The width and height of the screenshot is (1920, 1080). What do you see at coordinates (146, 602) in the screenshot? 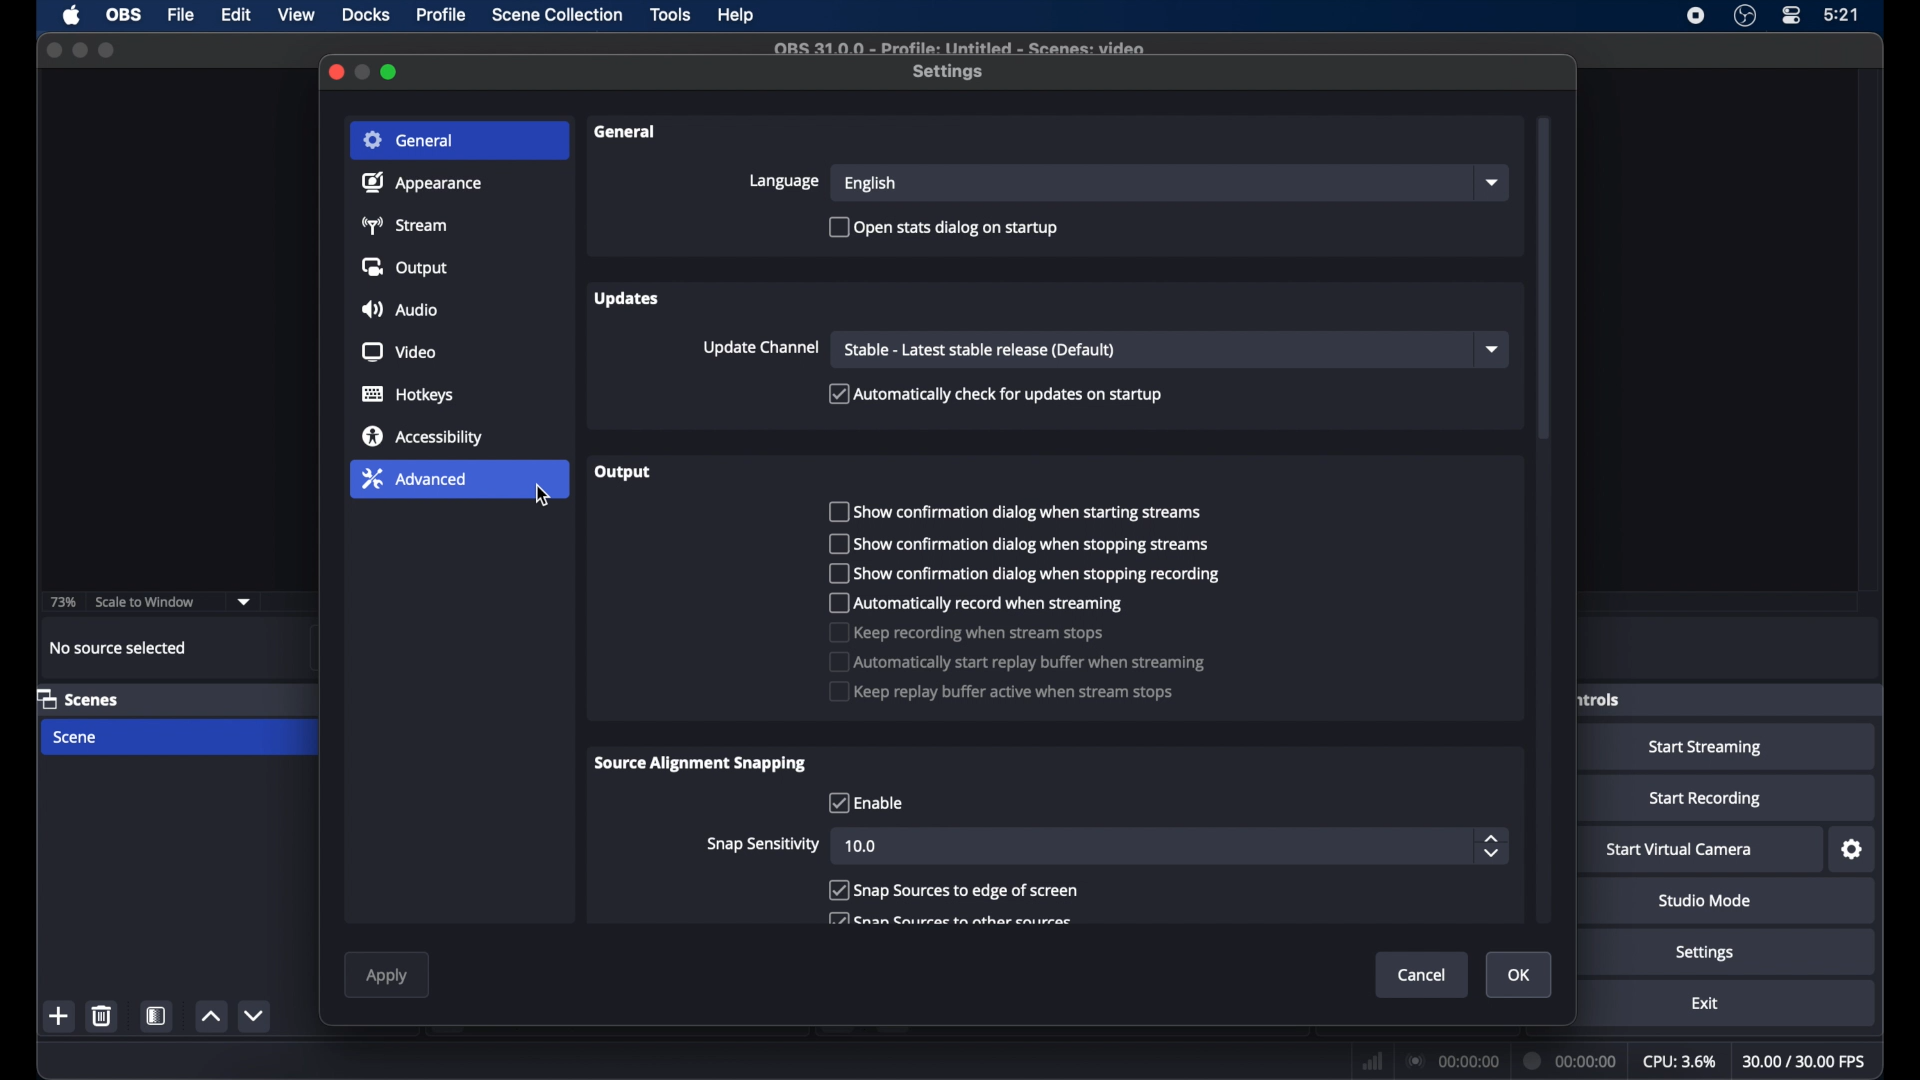
I see `scale to window` at bounding box center [146, 602].